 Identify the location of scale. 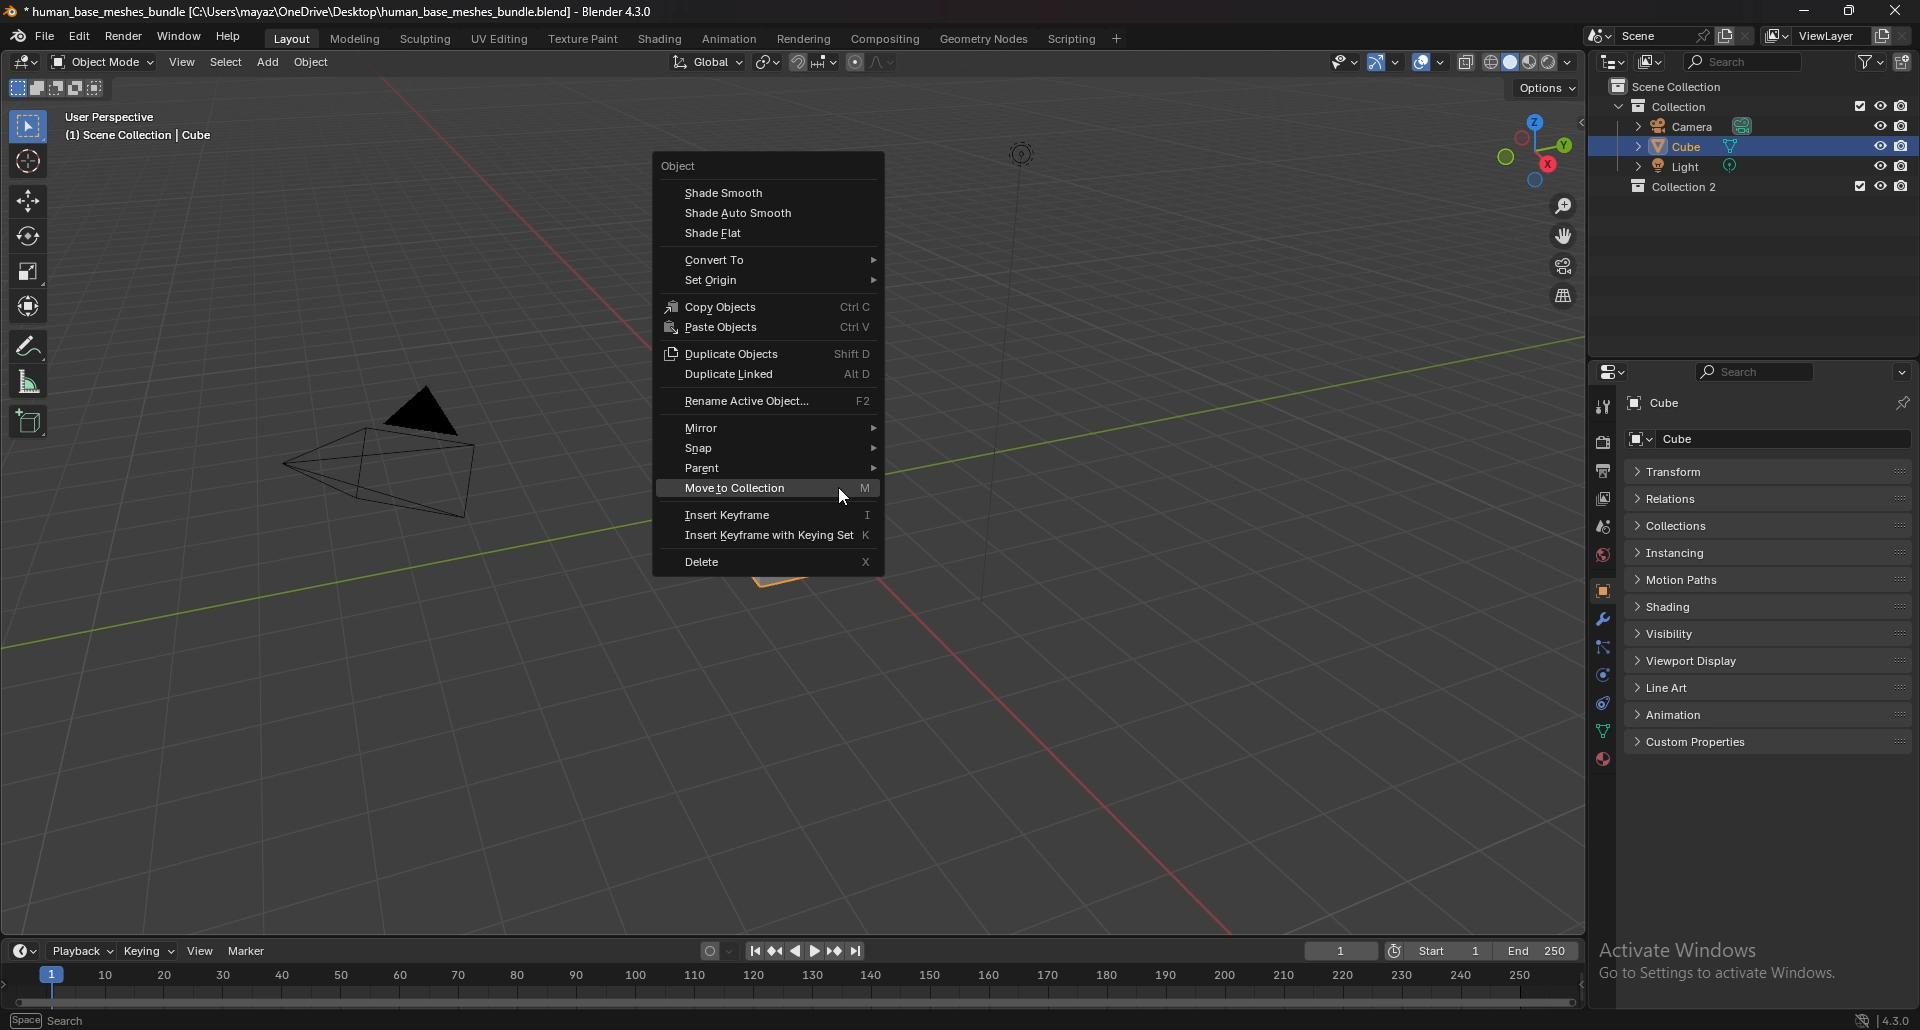
(30, 272).